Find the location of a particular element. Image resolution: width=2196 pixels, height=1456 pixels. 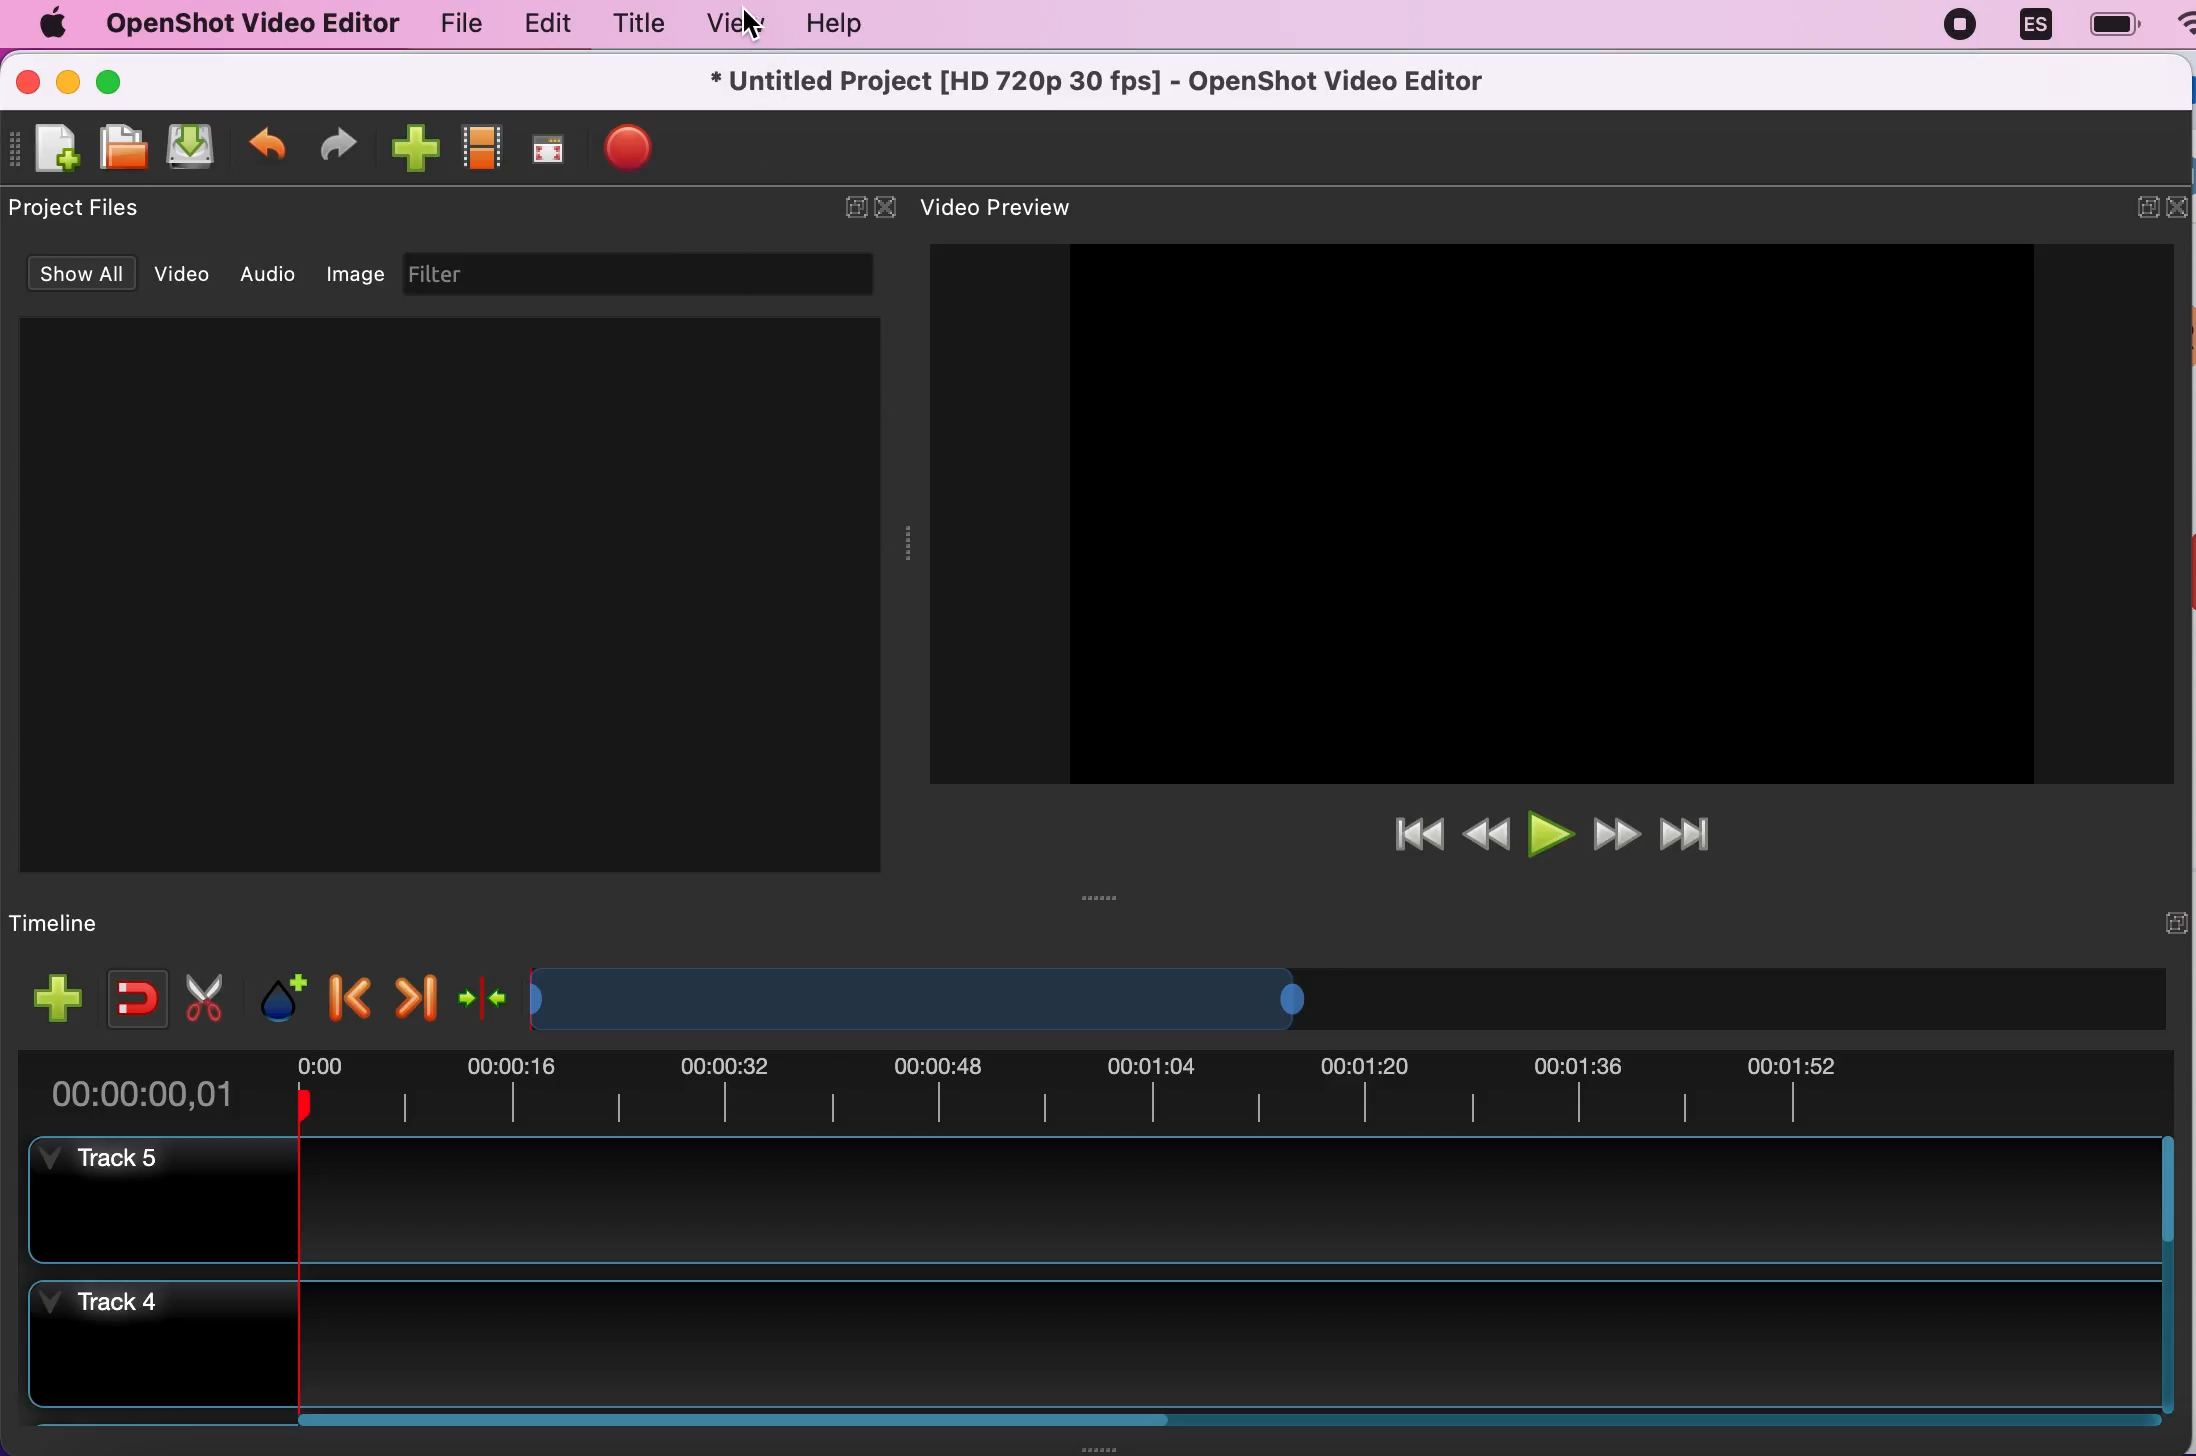

Image preview space is located at coordinates (1547, 513).